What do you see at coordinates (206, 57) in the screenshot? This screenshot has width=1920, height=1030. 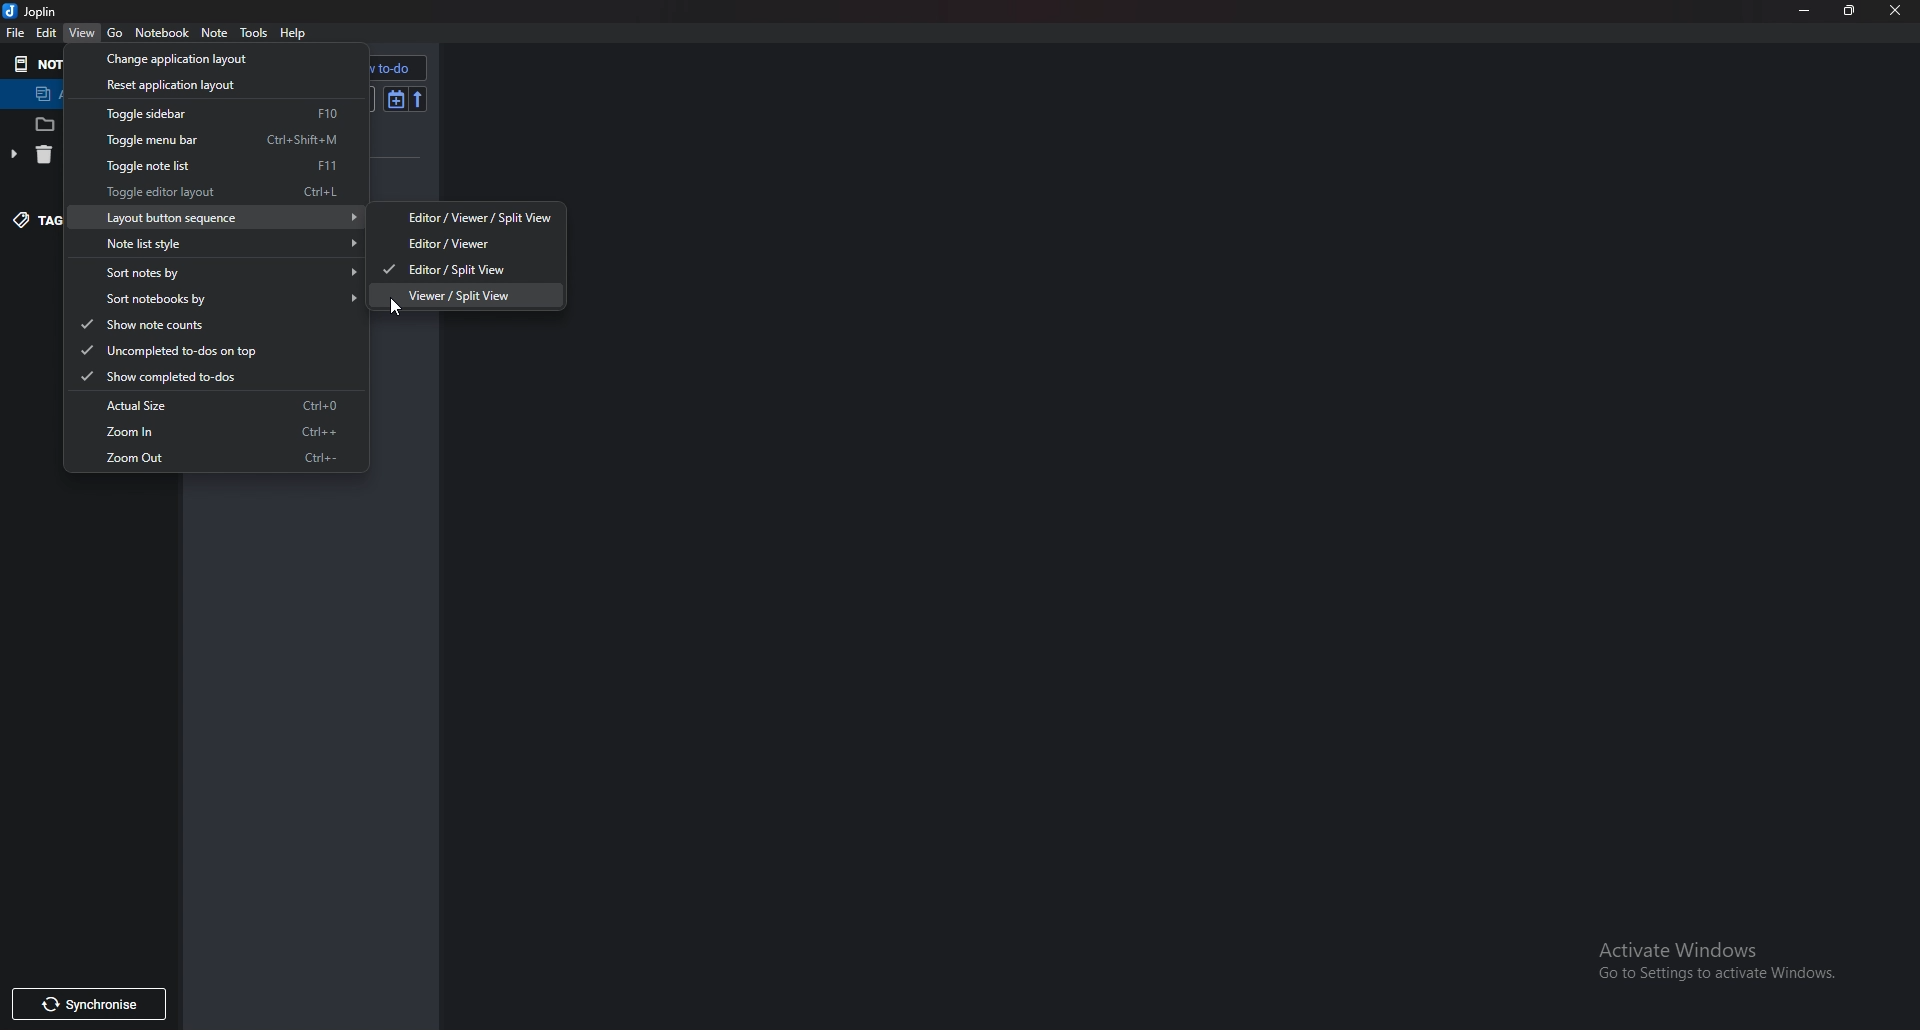 I see `Change application layout` at bounding box center [206, 57].